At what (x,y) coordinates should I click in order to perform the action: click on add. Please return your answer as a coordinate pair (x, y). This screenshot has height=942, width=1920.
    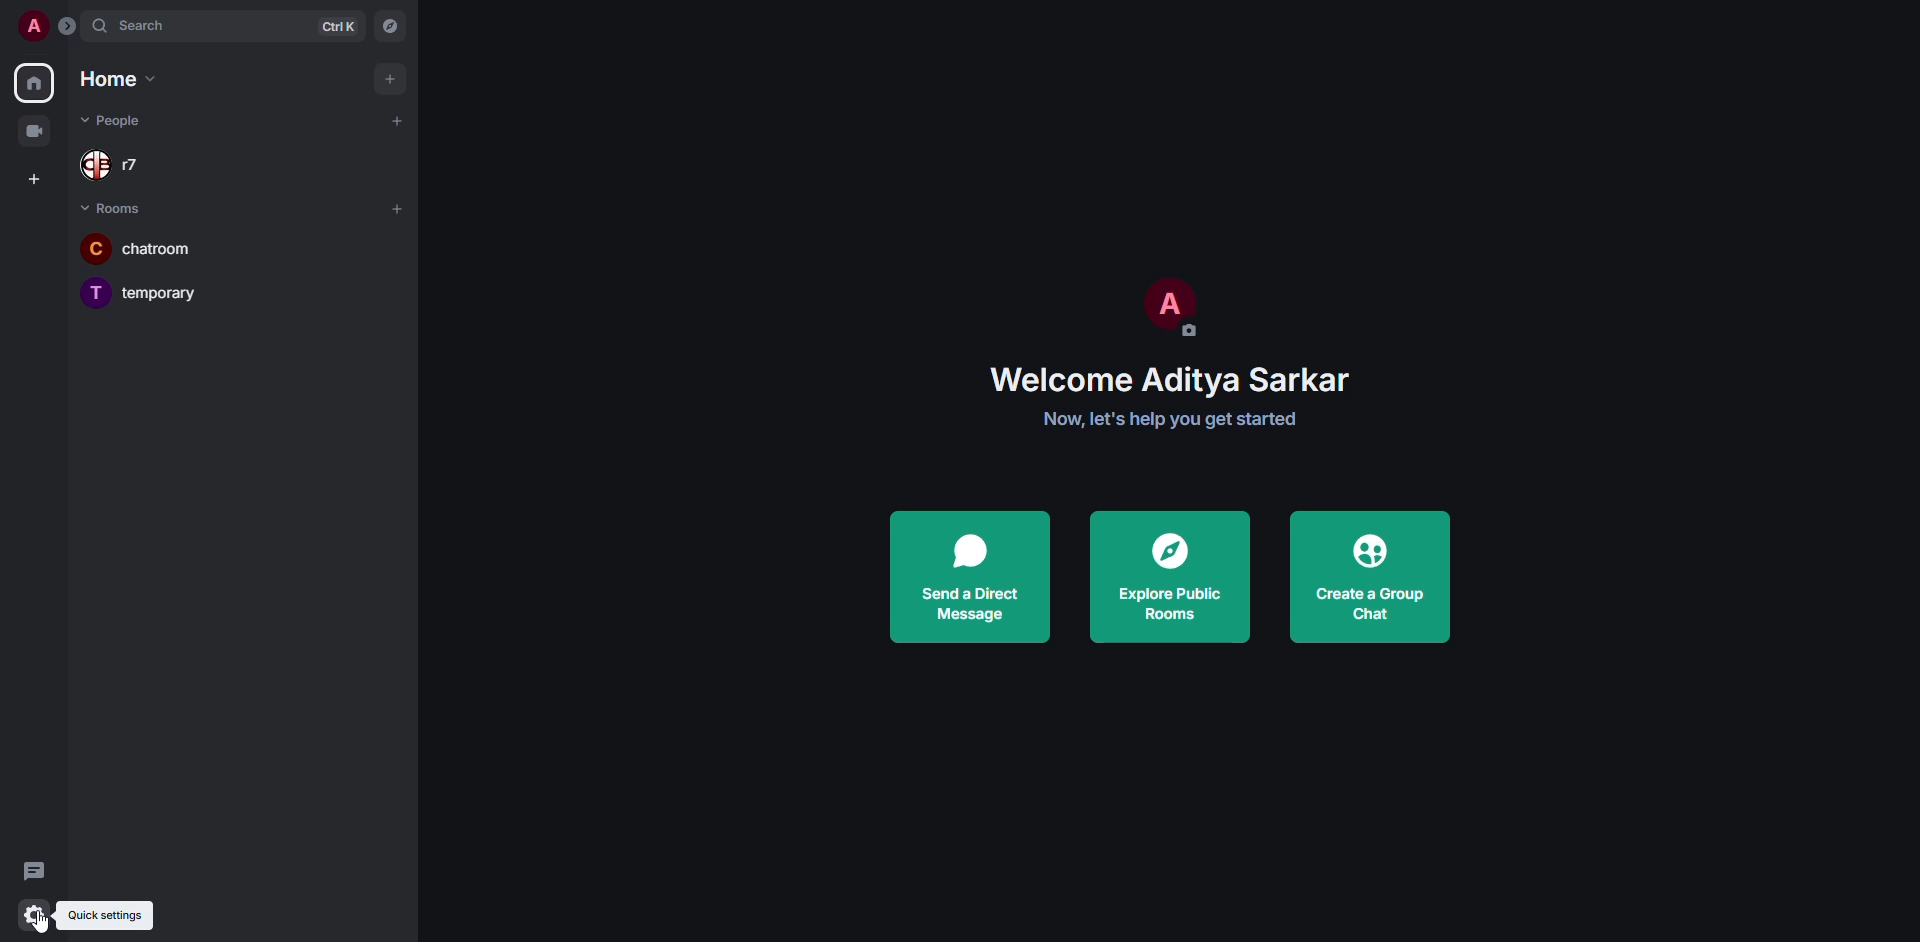
    Looking at the image, I should click on (398, 117).